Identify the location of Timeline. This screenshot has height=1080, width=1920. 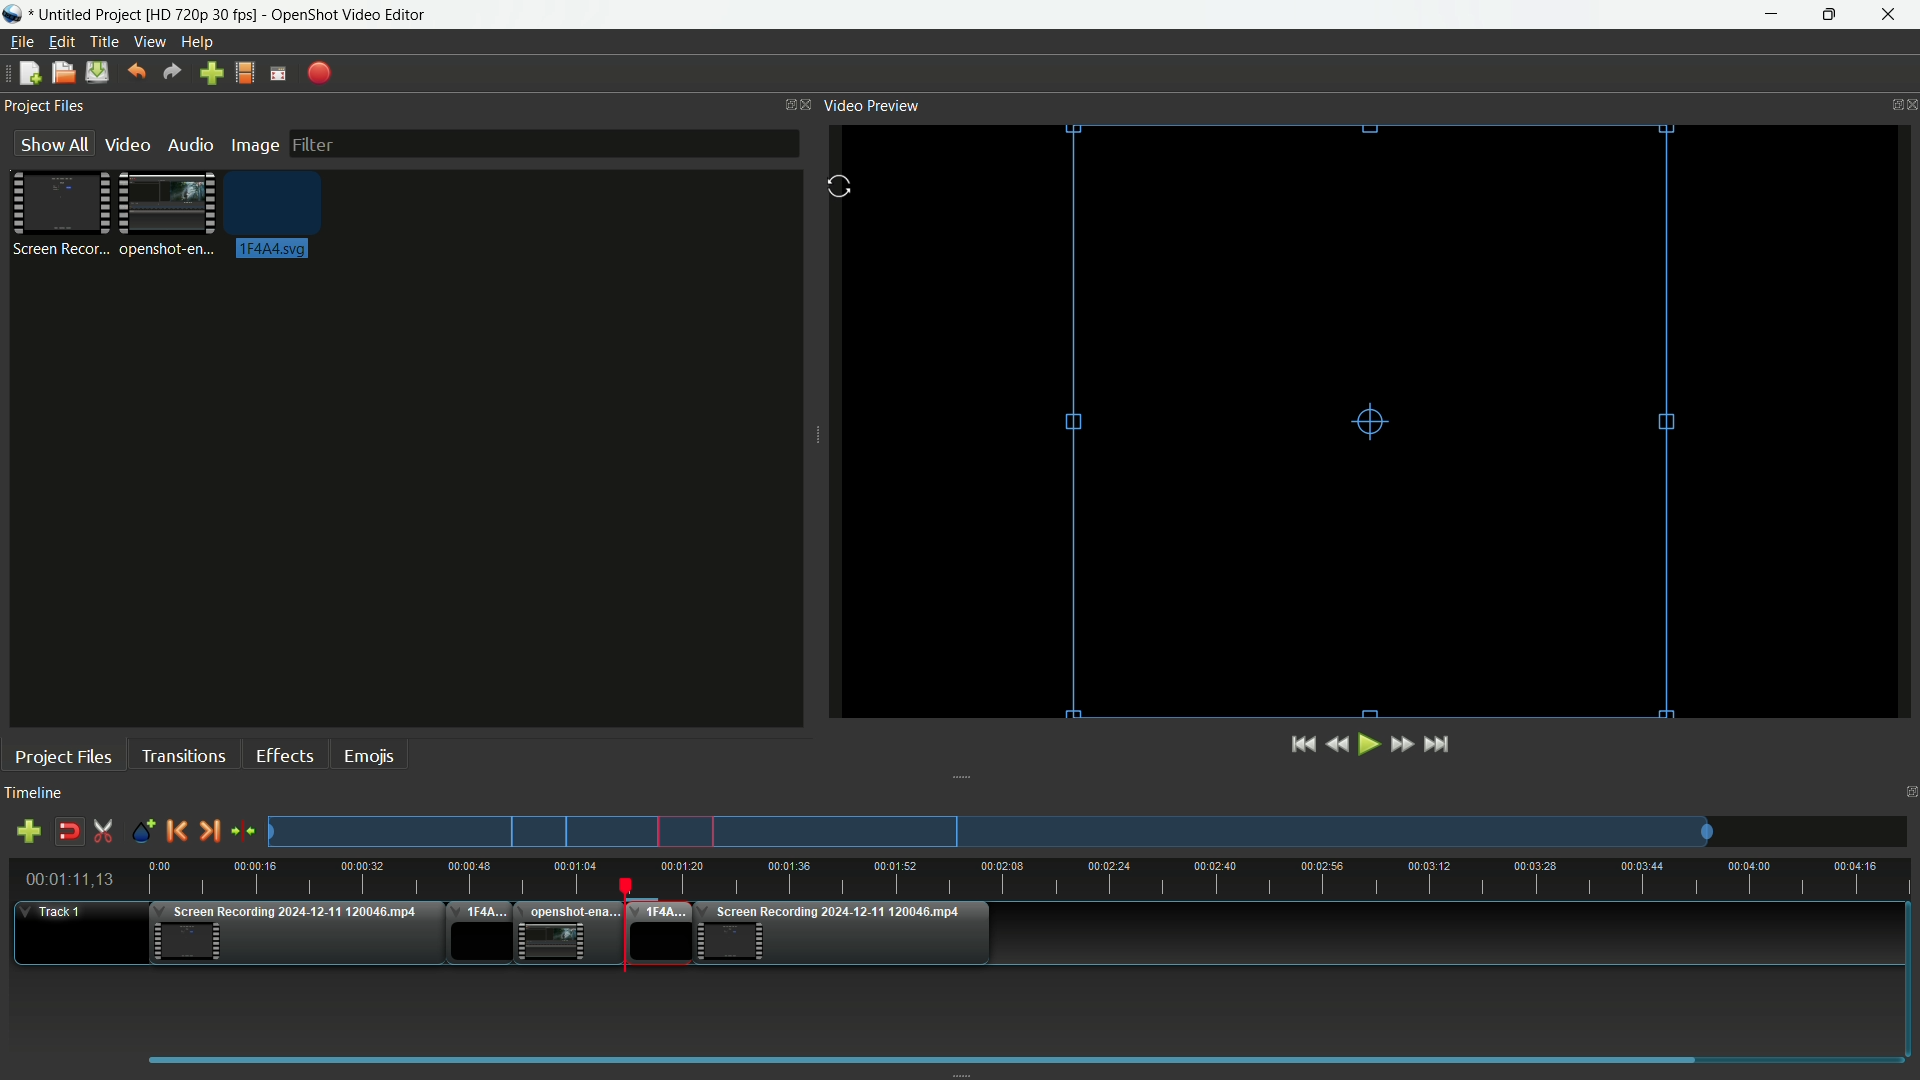
(33, 794).